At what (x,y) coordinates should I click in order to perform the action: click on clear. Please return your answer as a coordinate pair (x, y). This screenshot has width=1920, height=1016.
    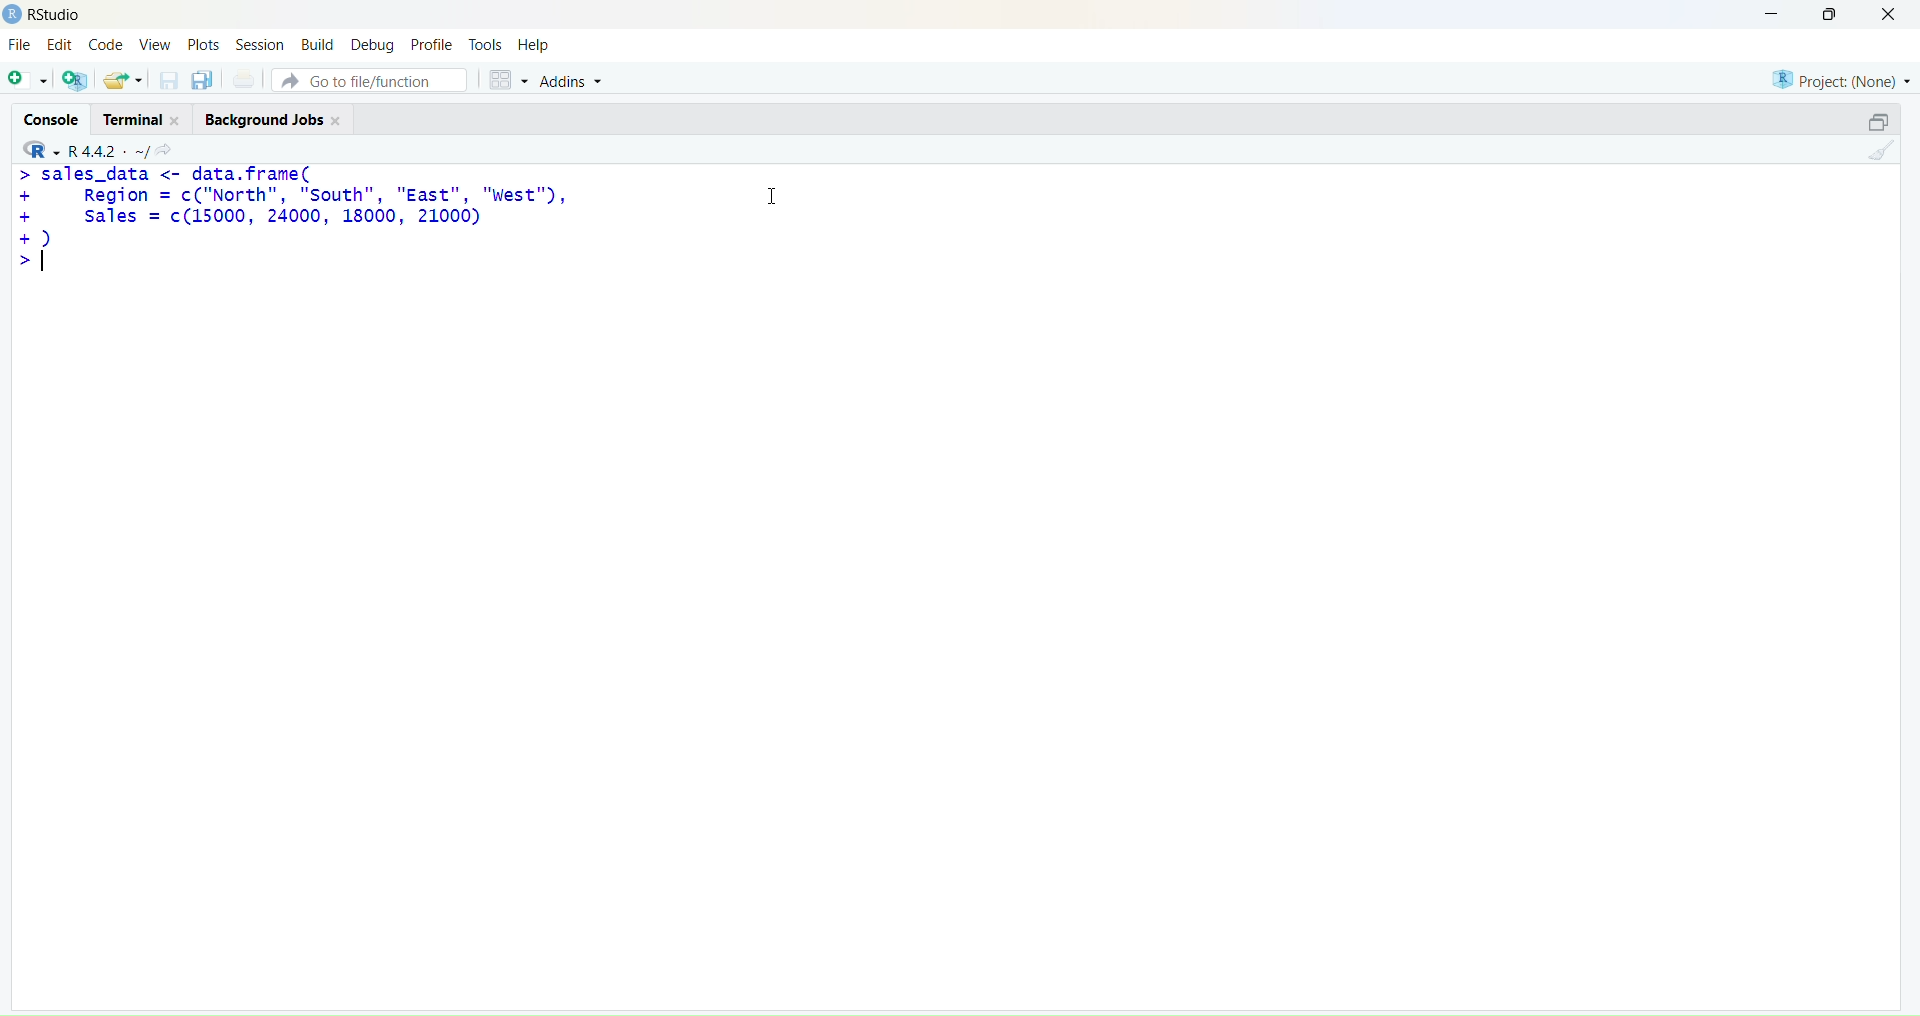
    Looking at the image, I should click on (1886, 155).